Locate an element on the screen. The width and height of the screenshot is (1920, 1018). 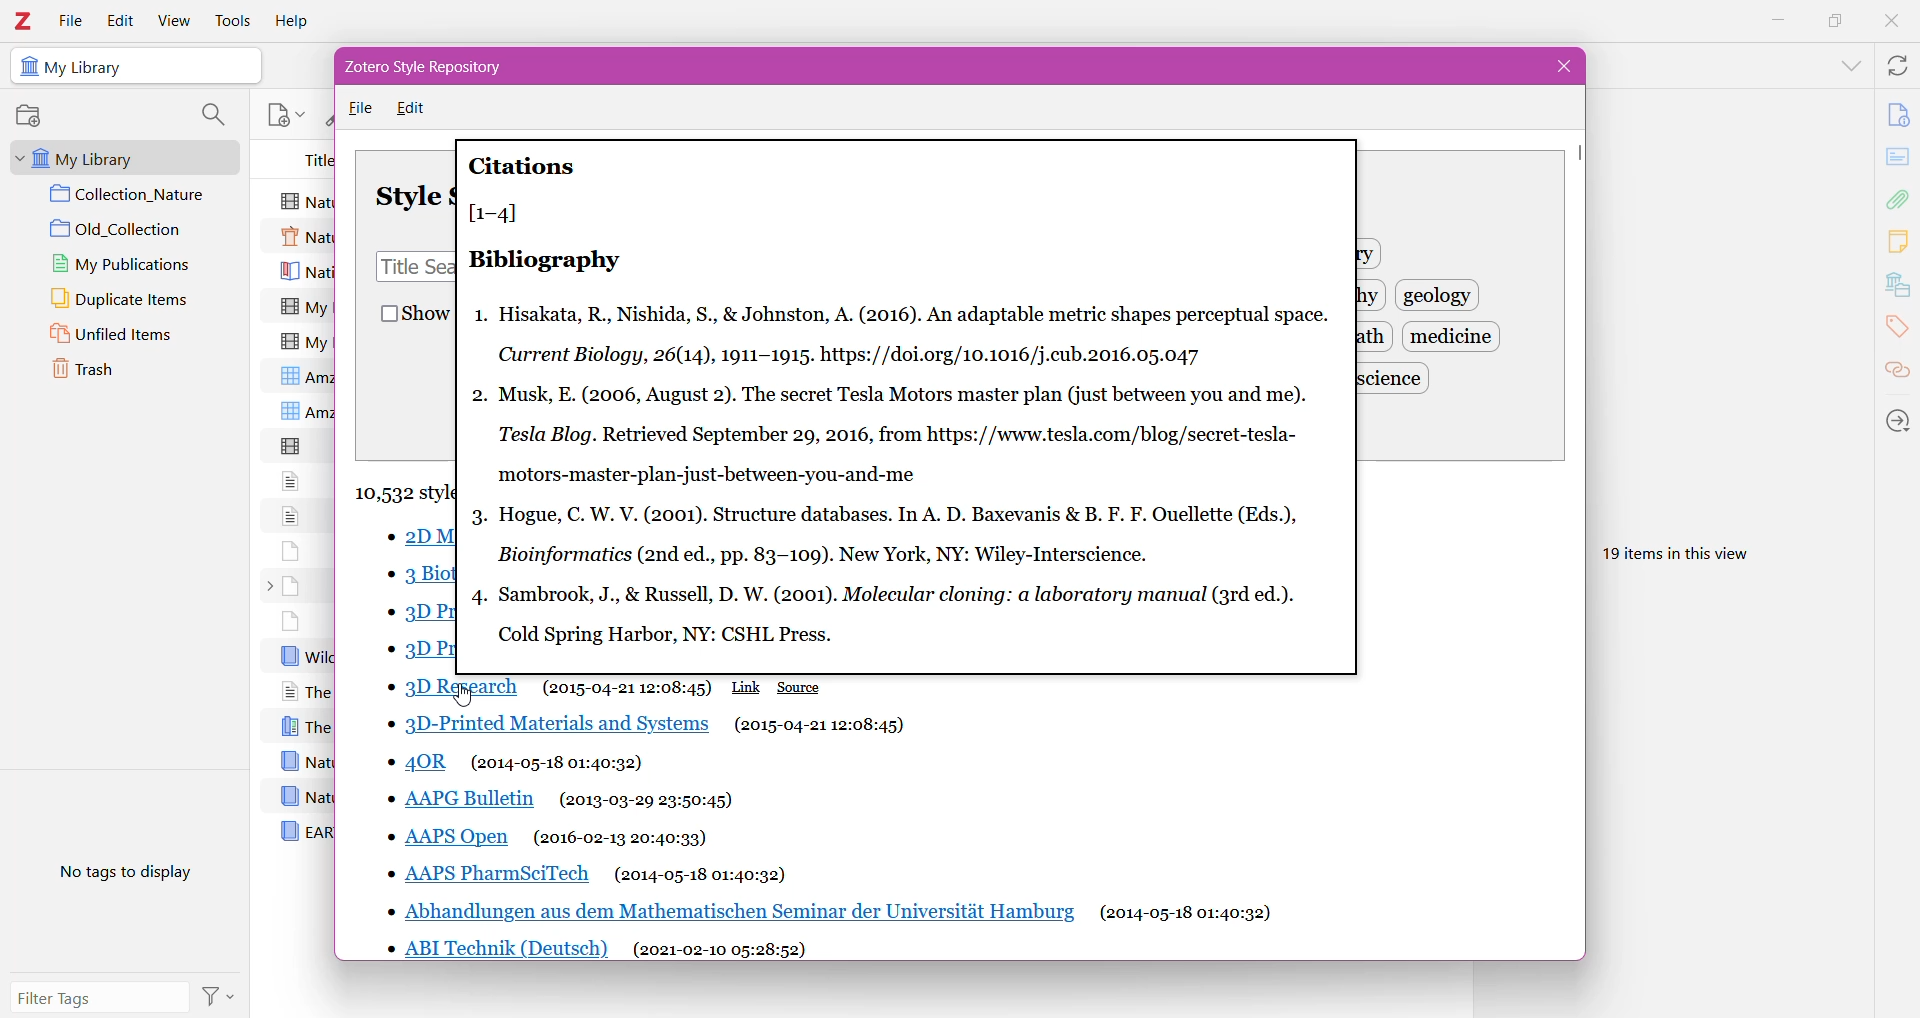
cursor is located at coordinates (461, 697).